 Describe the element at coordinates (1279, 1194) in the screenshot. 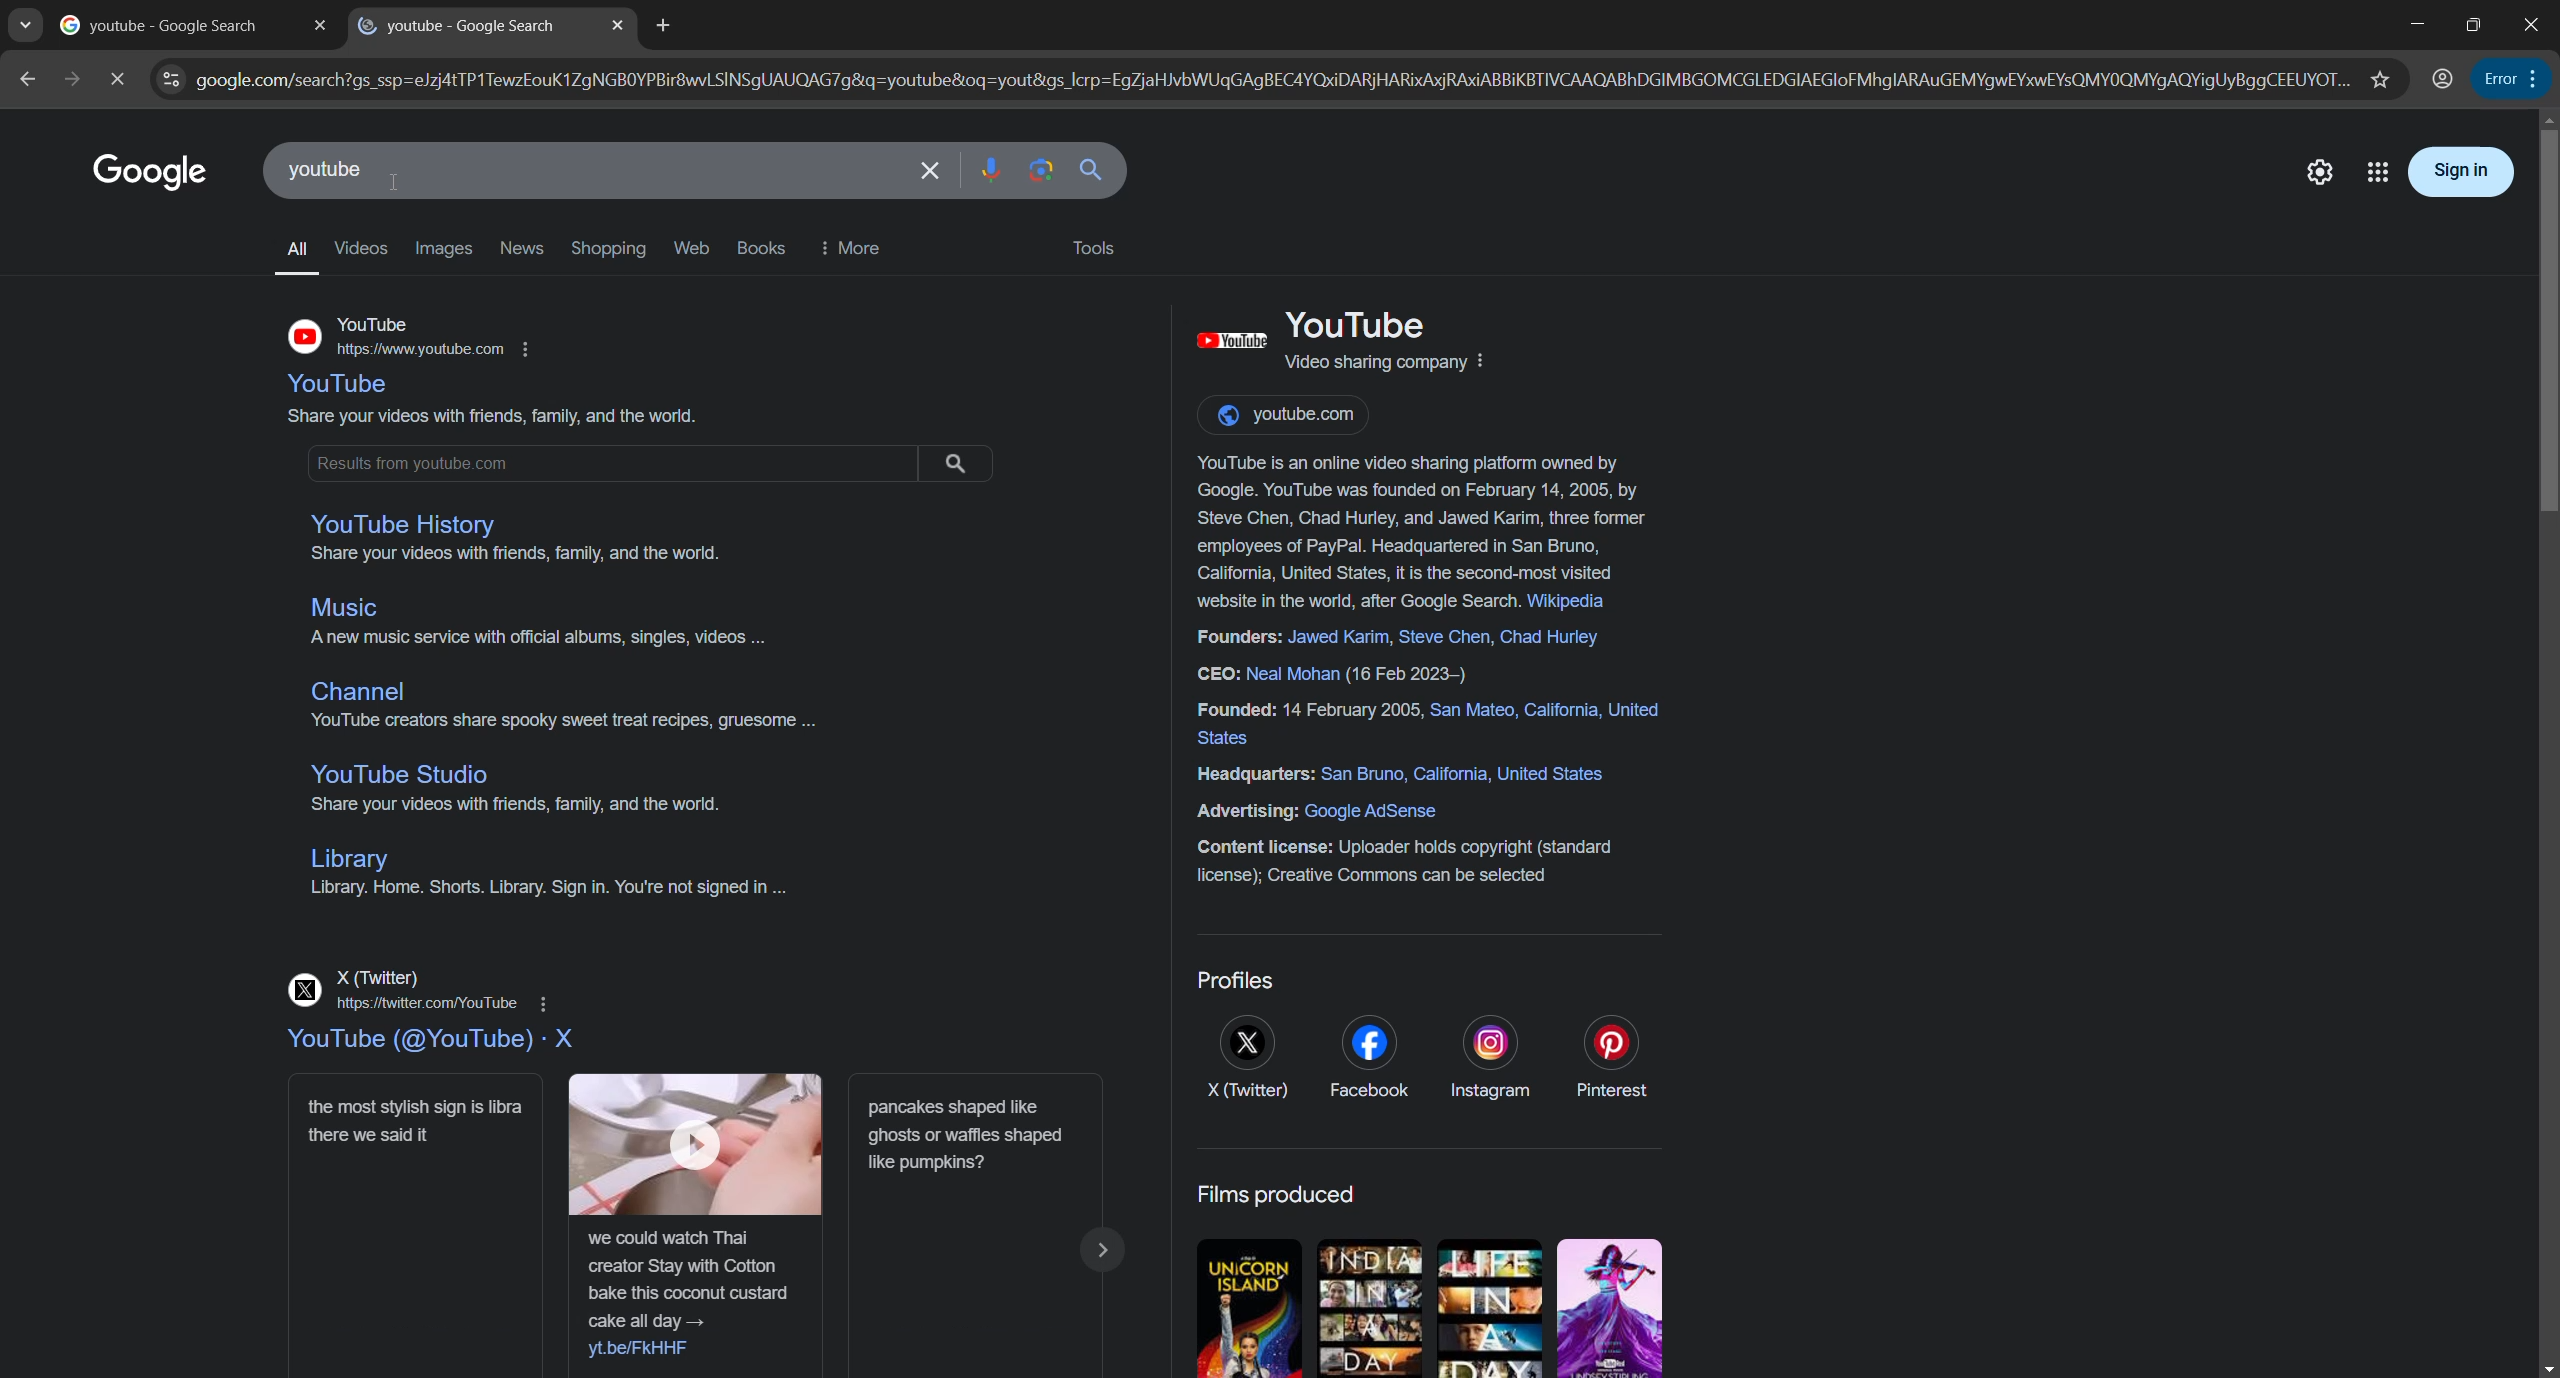

I see `films produced` at that location.